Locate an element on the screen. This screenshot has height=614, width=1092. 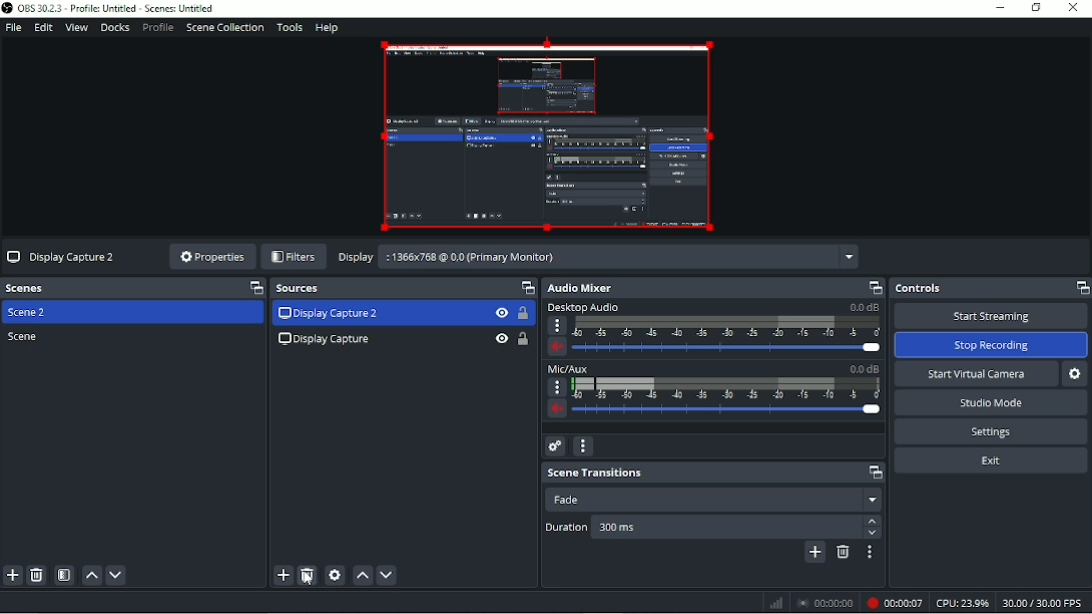
Settings is located at coordinates (993, 432).